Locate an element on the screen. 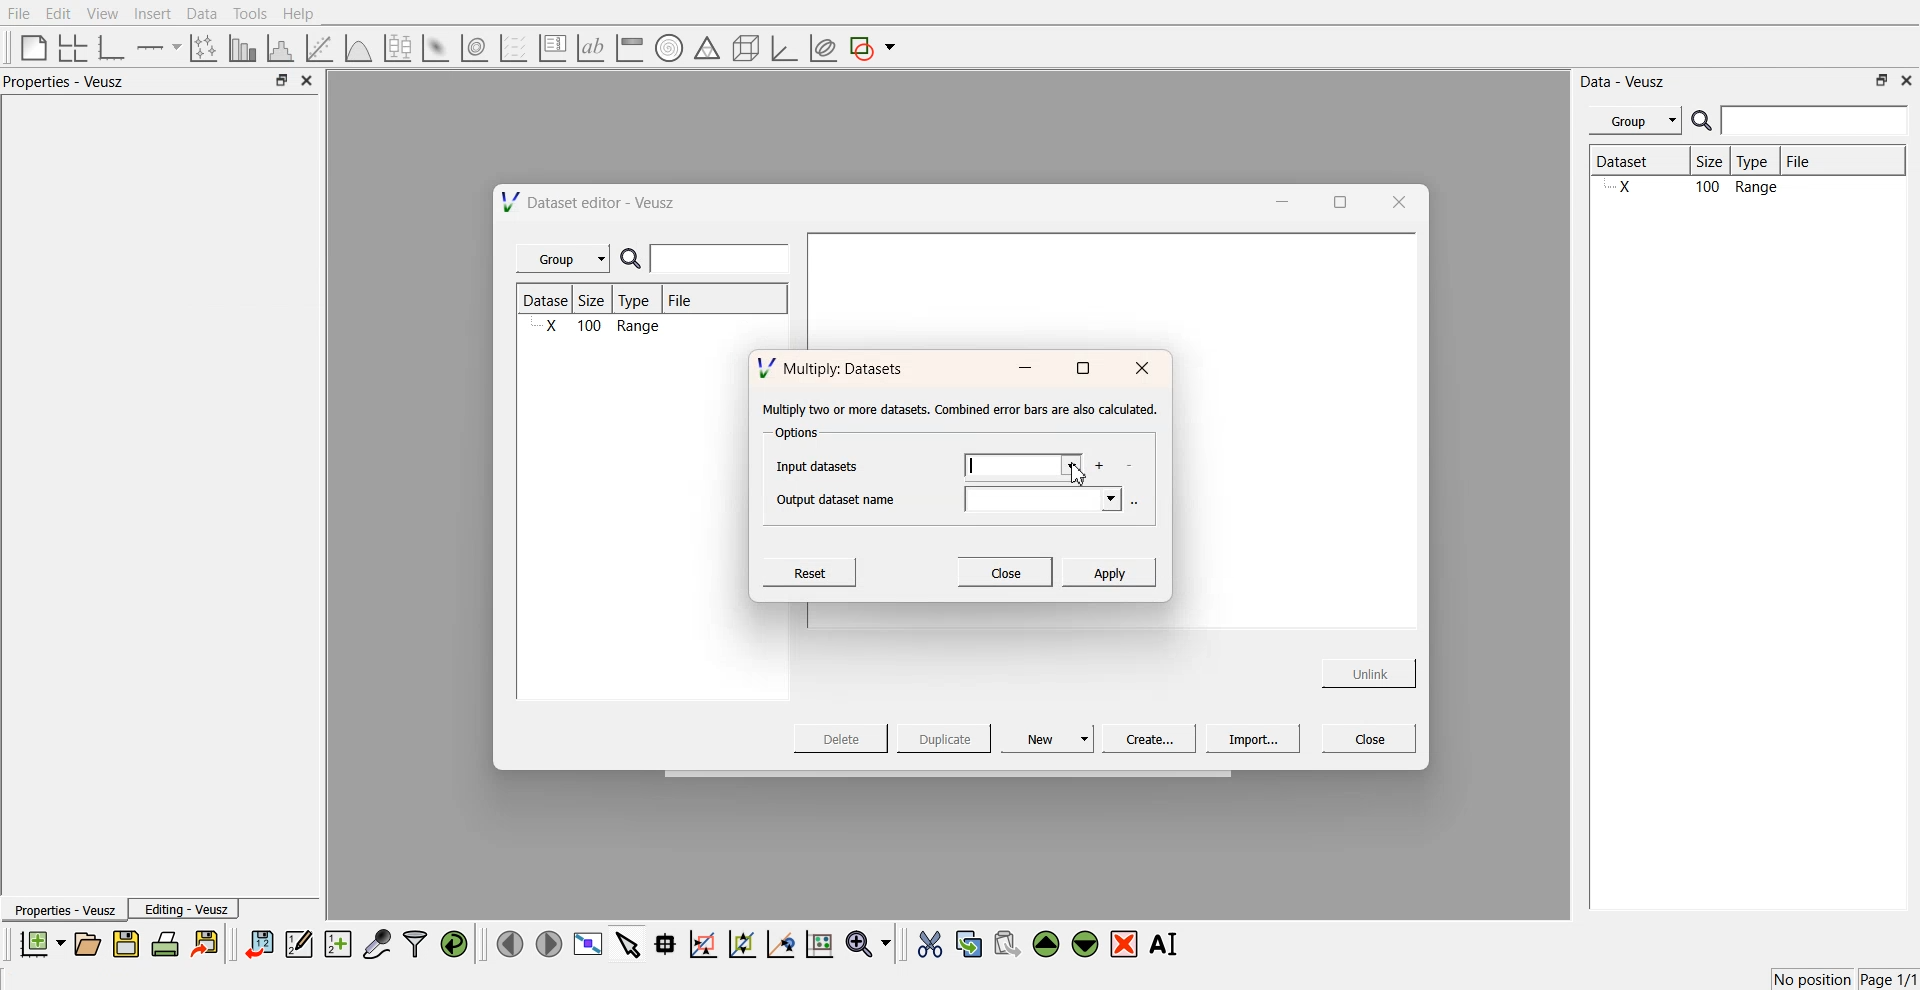 The width and height of the screenshot is (1920, 990). Group | is located at coordinates (566, 259).